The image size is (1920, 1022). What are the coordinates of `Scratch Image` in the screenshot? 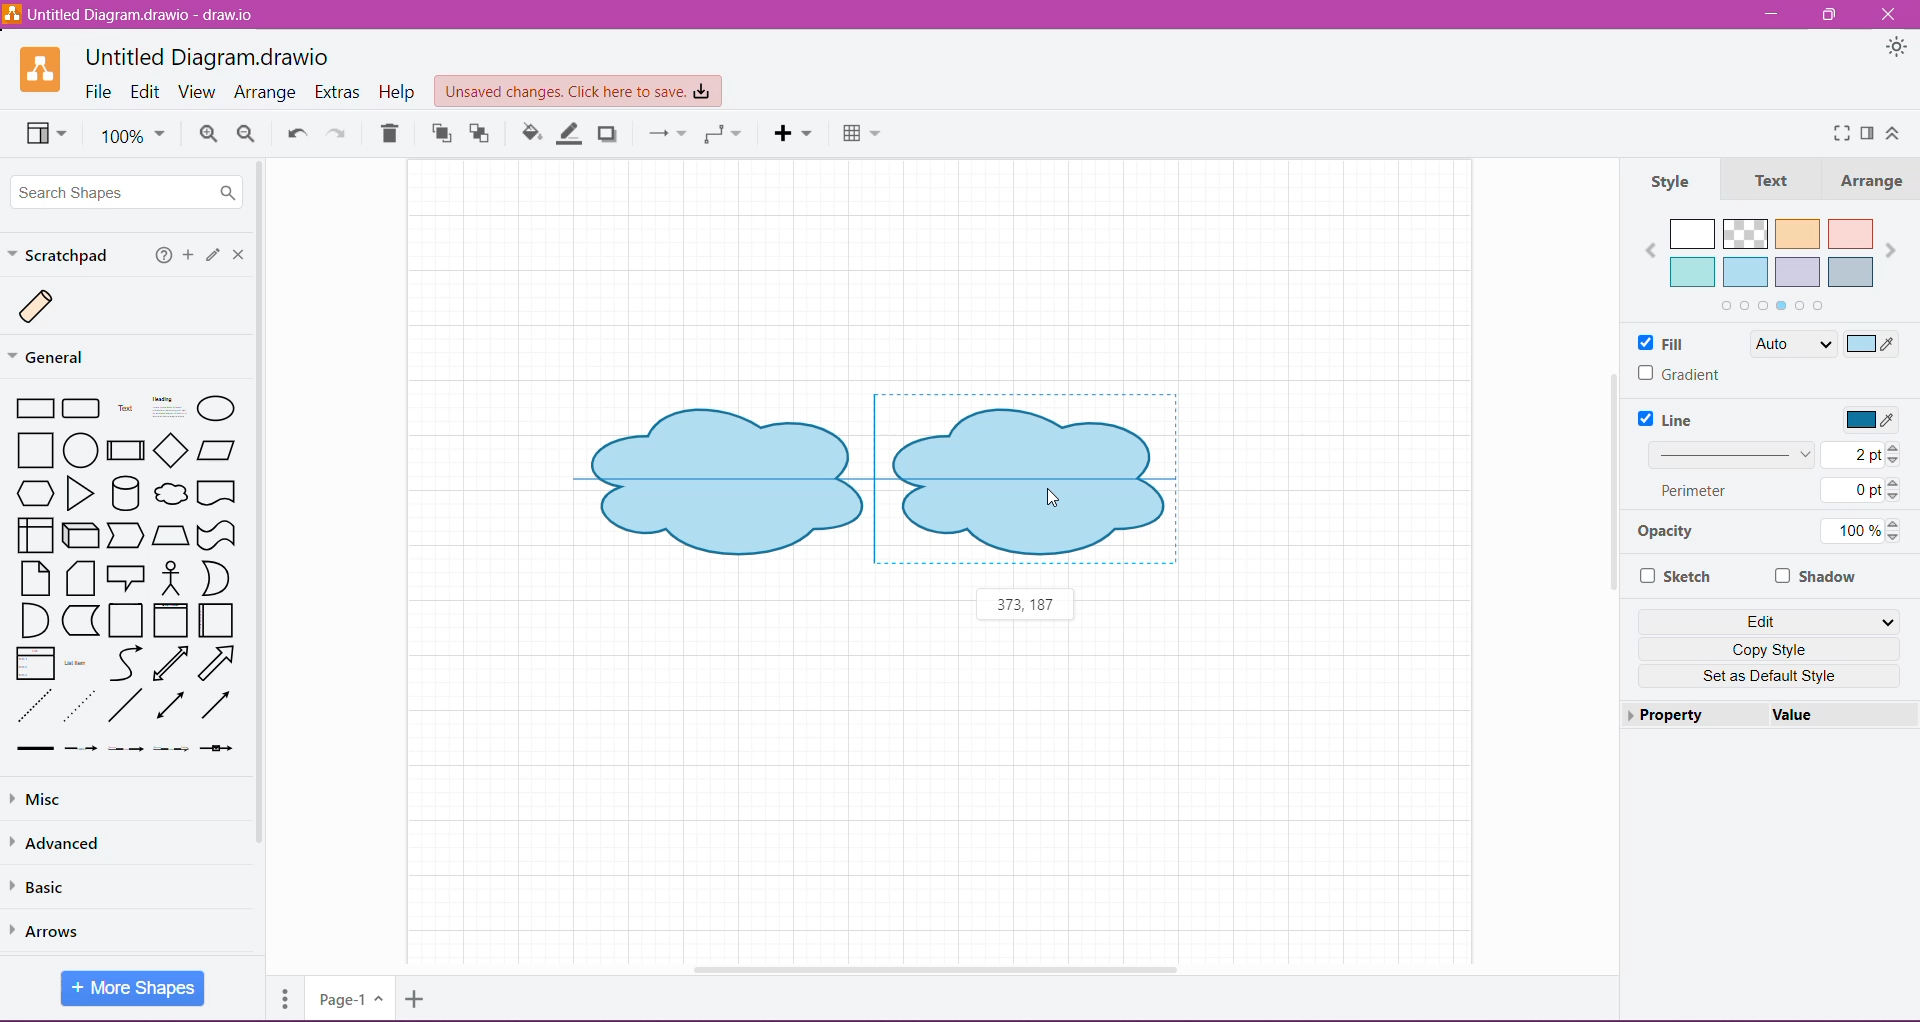 It's located at (52, 308).